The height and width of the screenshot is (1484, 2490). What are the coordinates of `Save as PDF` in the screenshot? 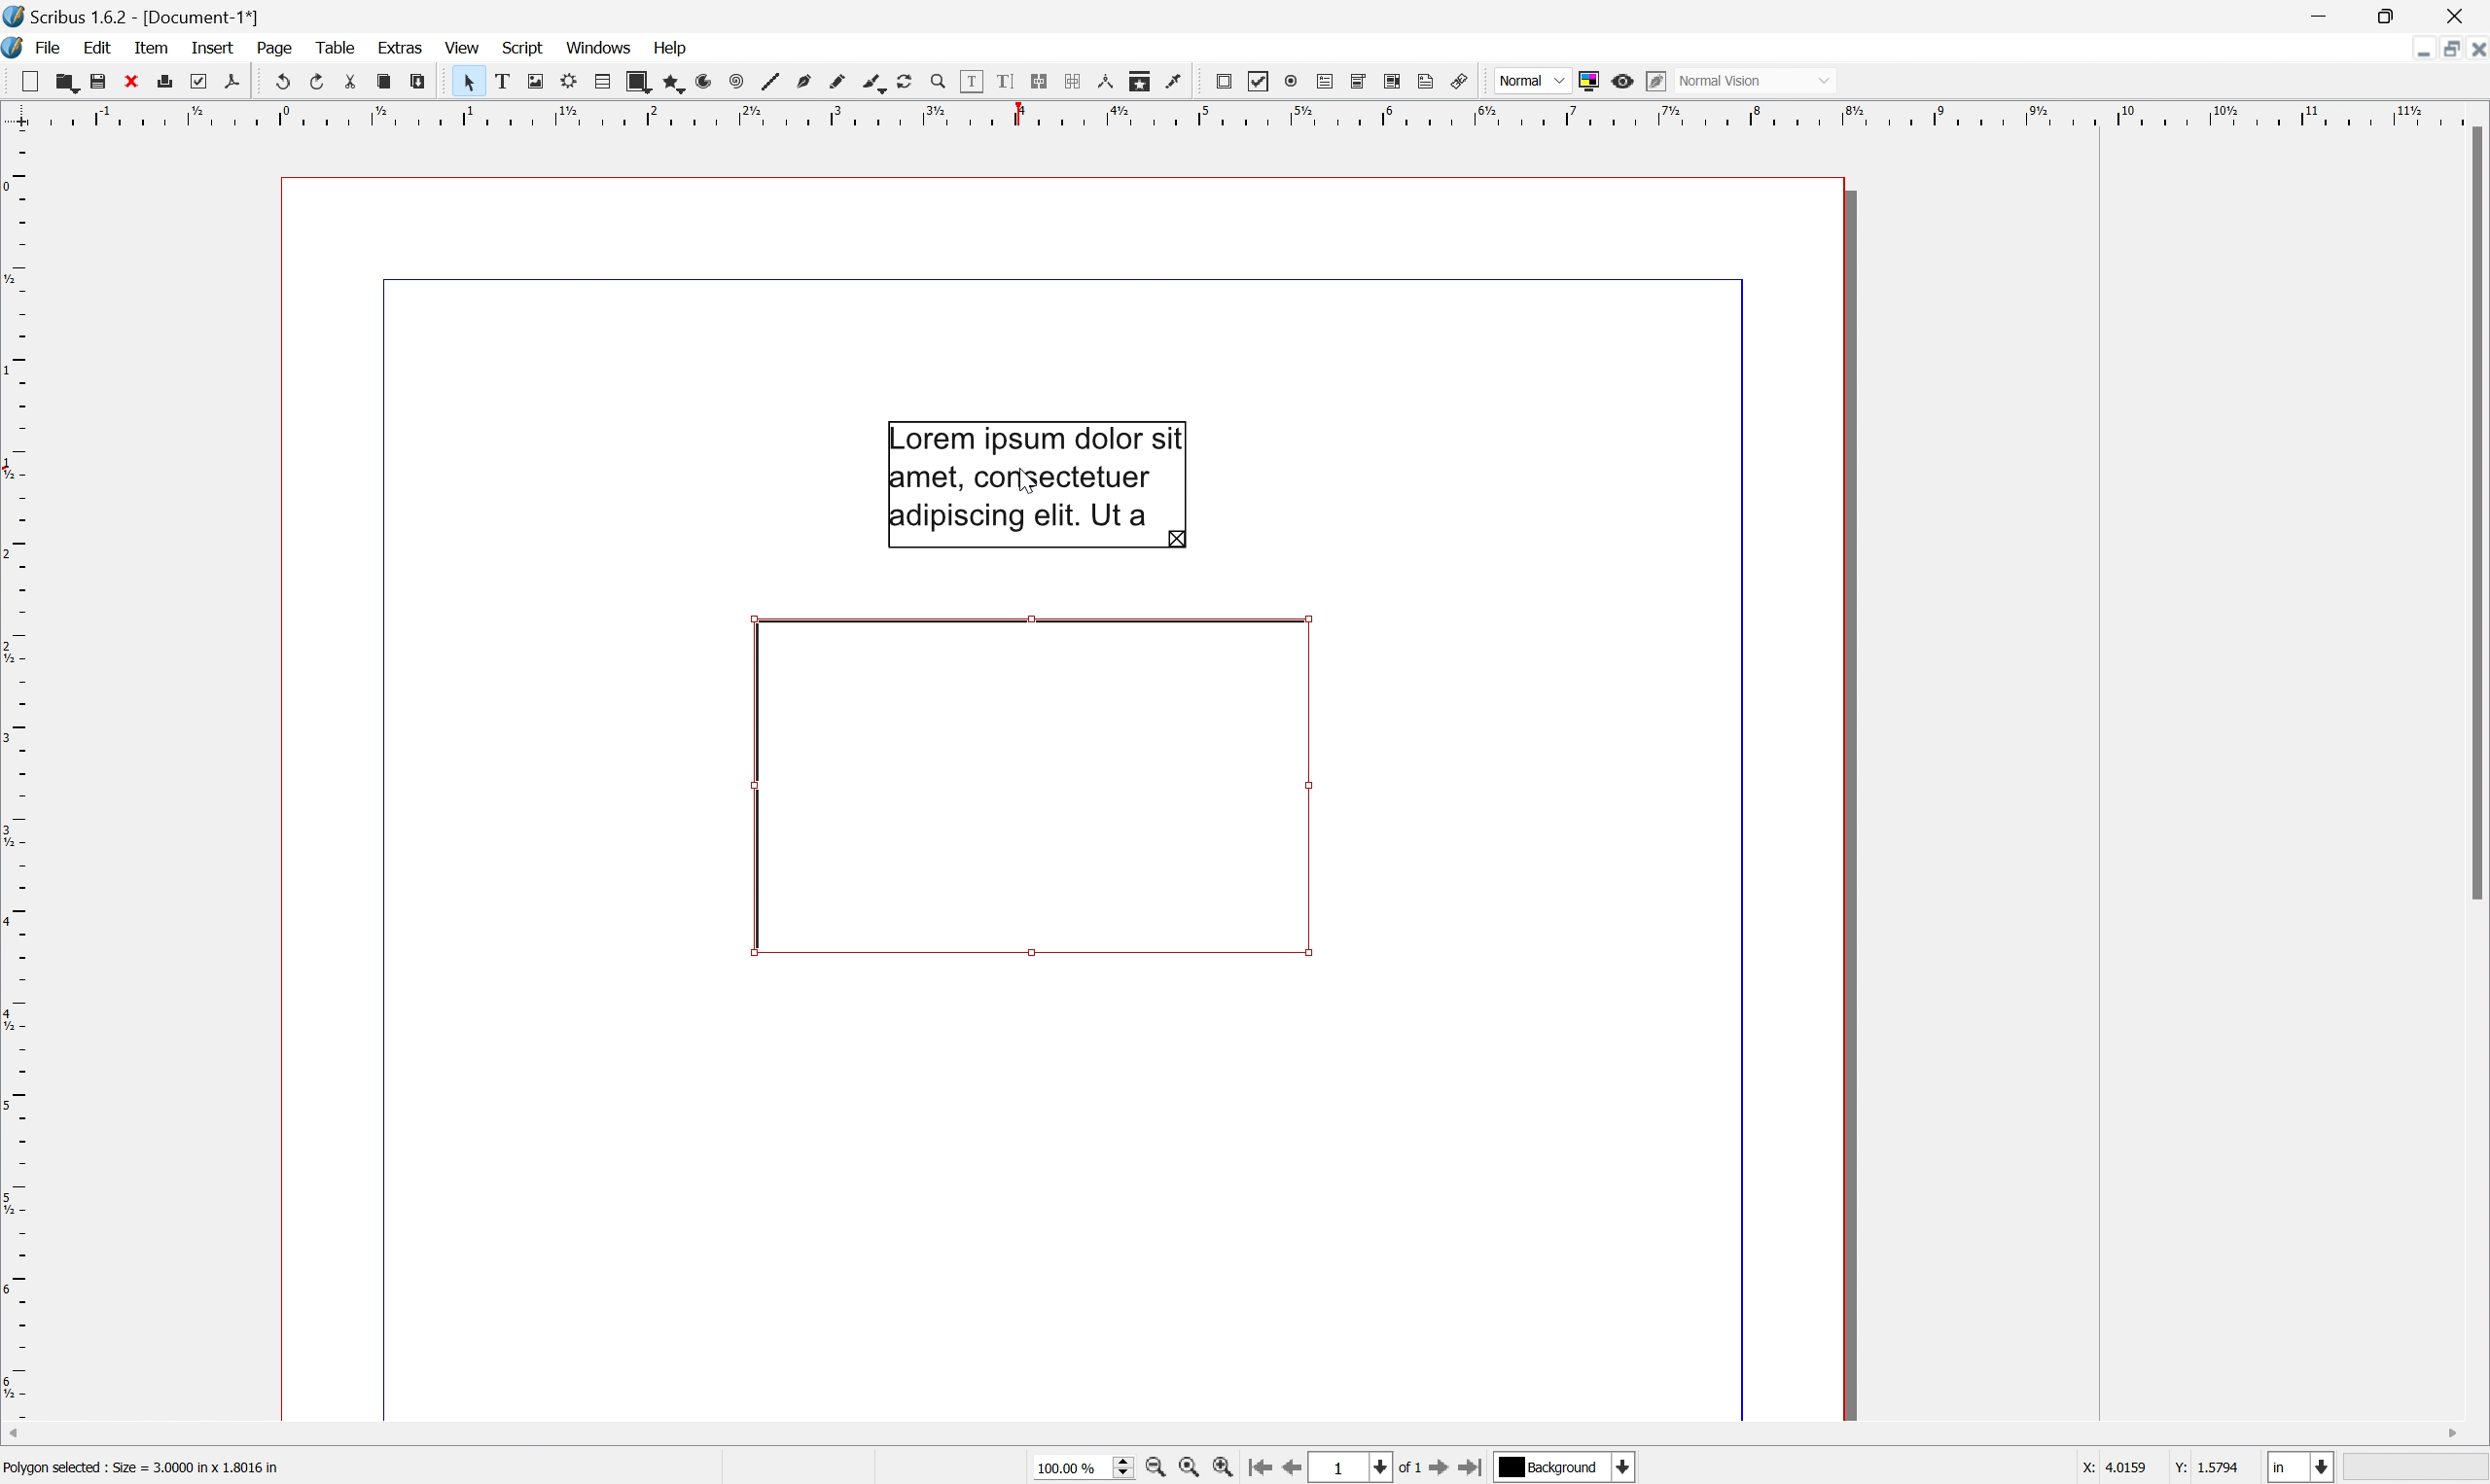 It's located at (232, 84).